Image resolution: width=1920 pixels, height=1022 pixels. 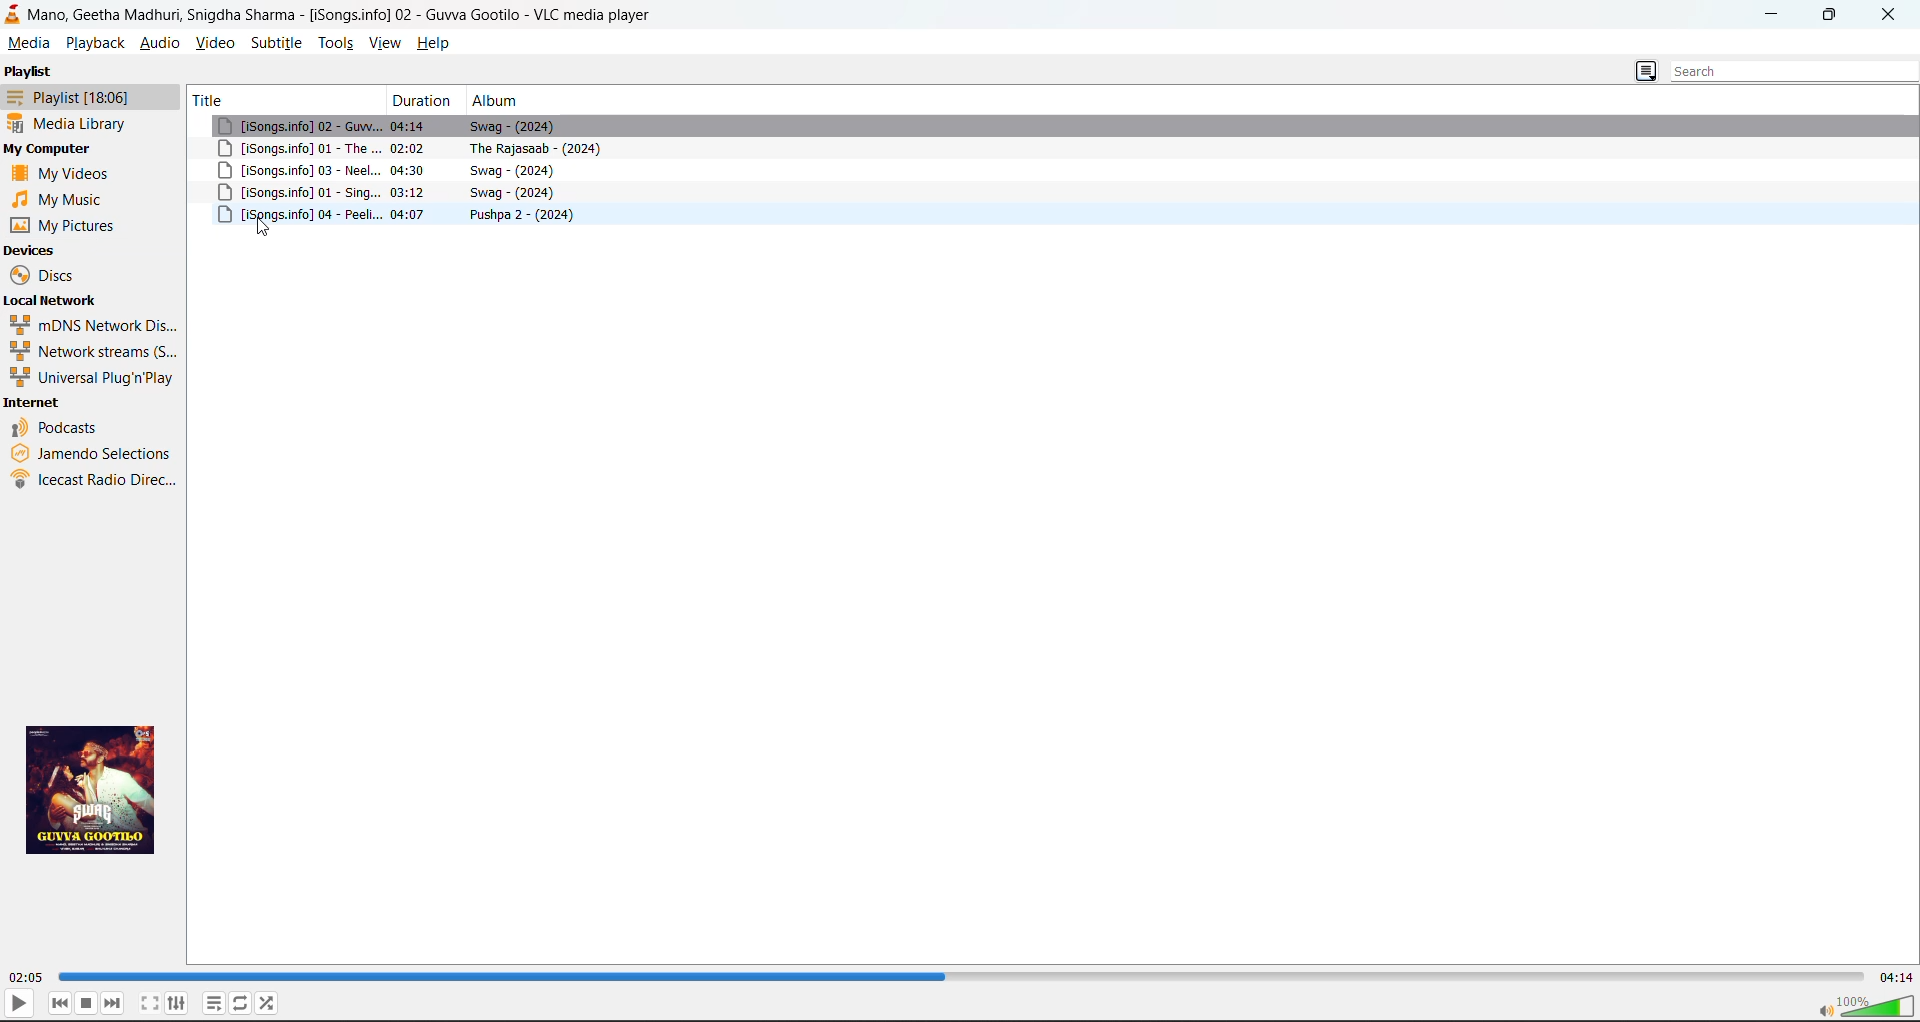 I want to click on settings, so click(x=178, y=1003).